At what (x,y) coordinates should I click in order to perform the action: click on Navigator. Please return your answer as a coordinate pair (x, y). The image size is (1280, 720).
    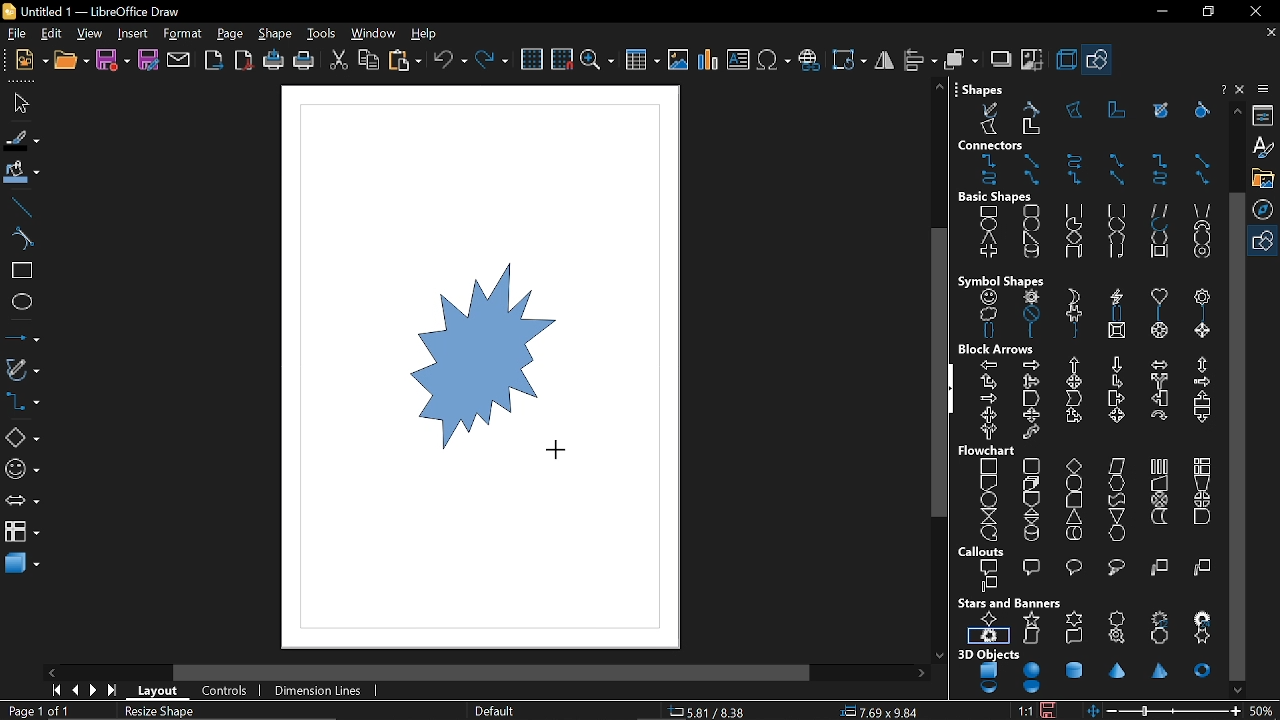
    Looking at the image, I should click on (1266, 209).